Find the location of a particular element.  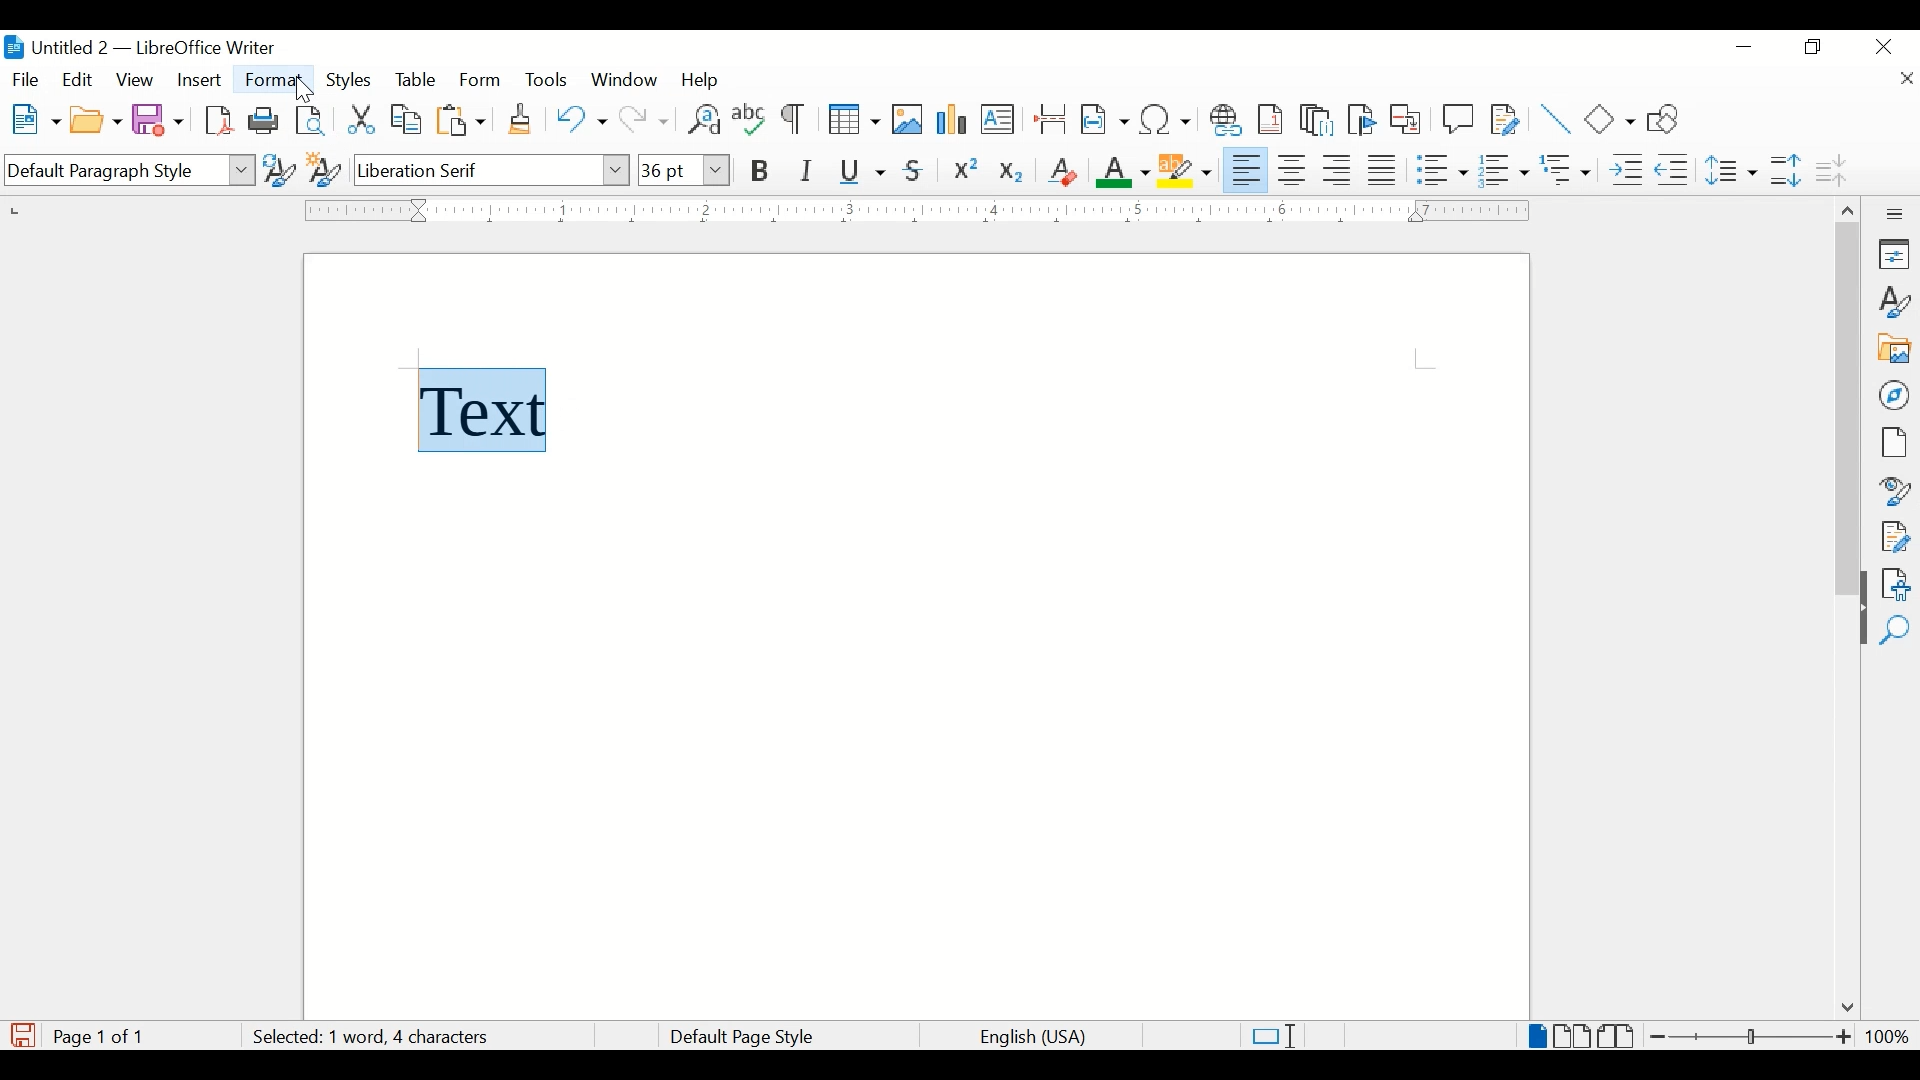

styles is located at coordinates (351, 81).